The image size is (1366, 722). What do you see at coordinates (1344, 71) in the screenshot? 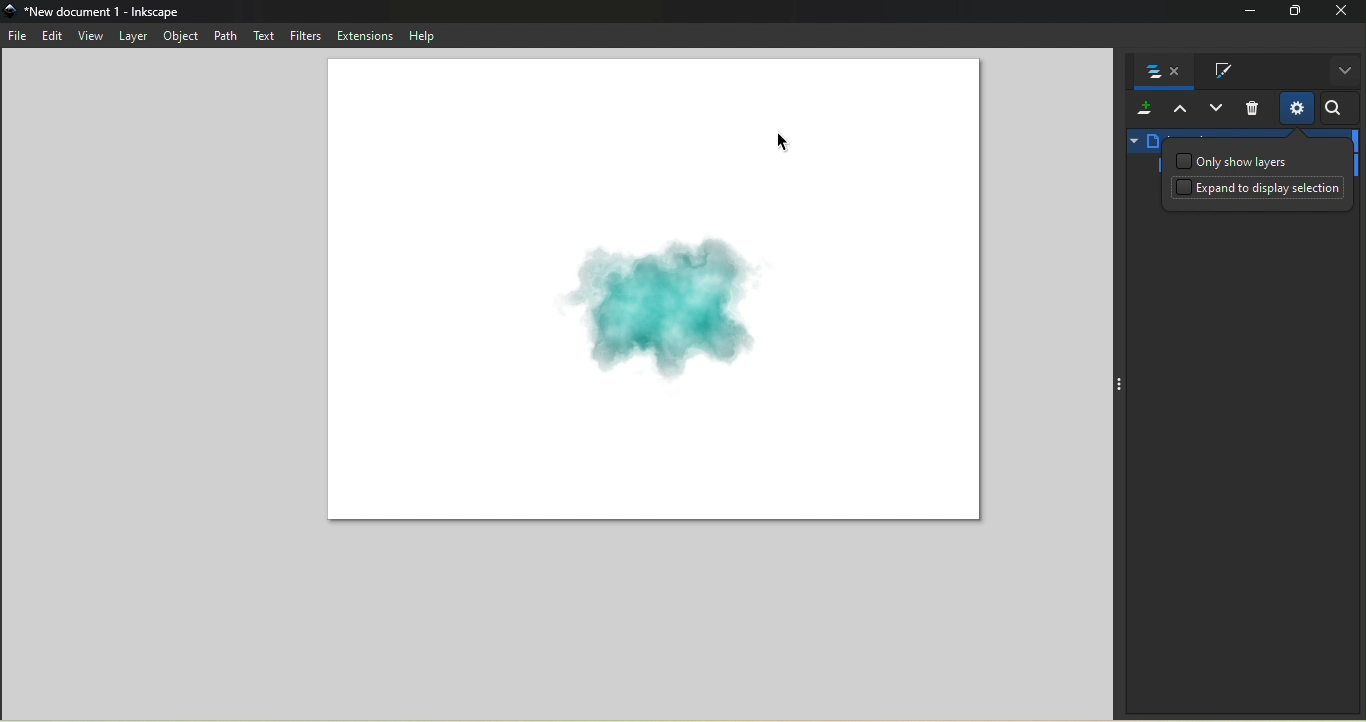
I see `More options` at bounding box center [1344, 71].